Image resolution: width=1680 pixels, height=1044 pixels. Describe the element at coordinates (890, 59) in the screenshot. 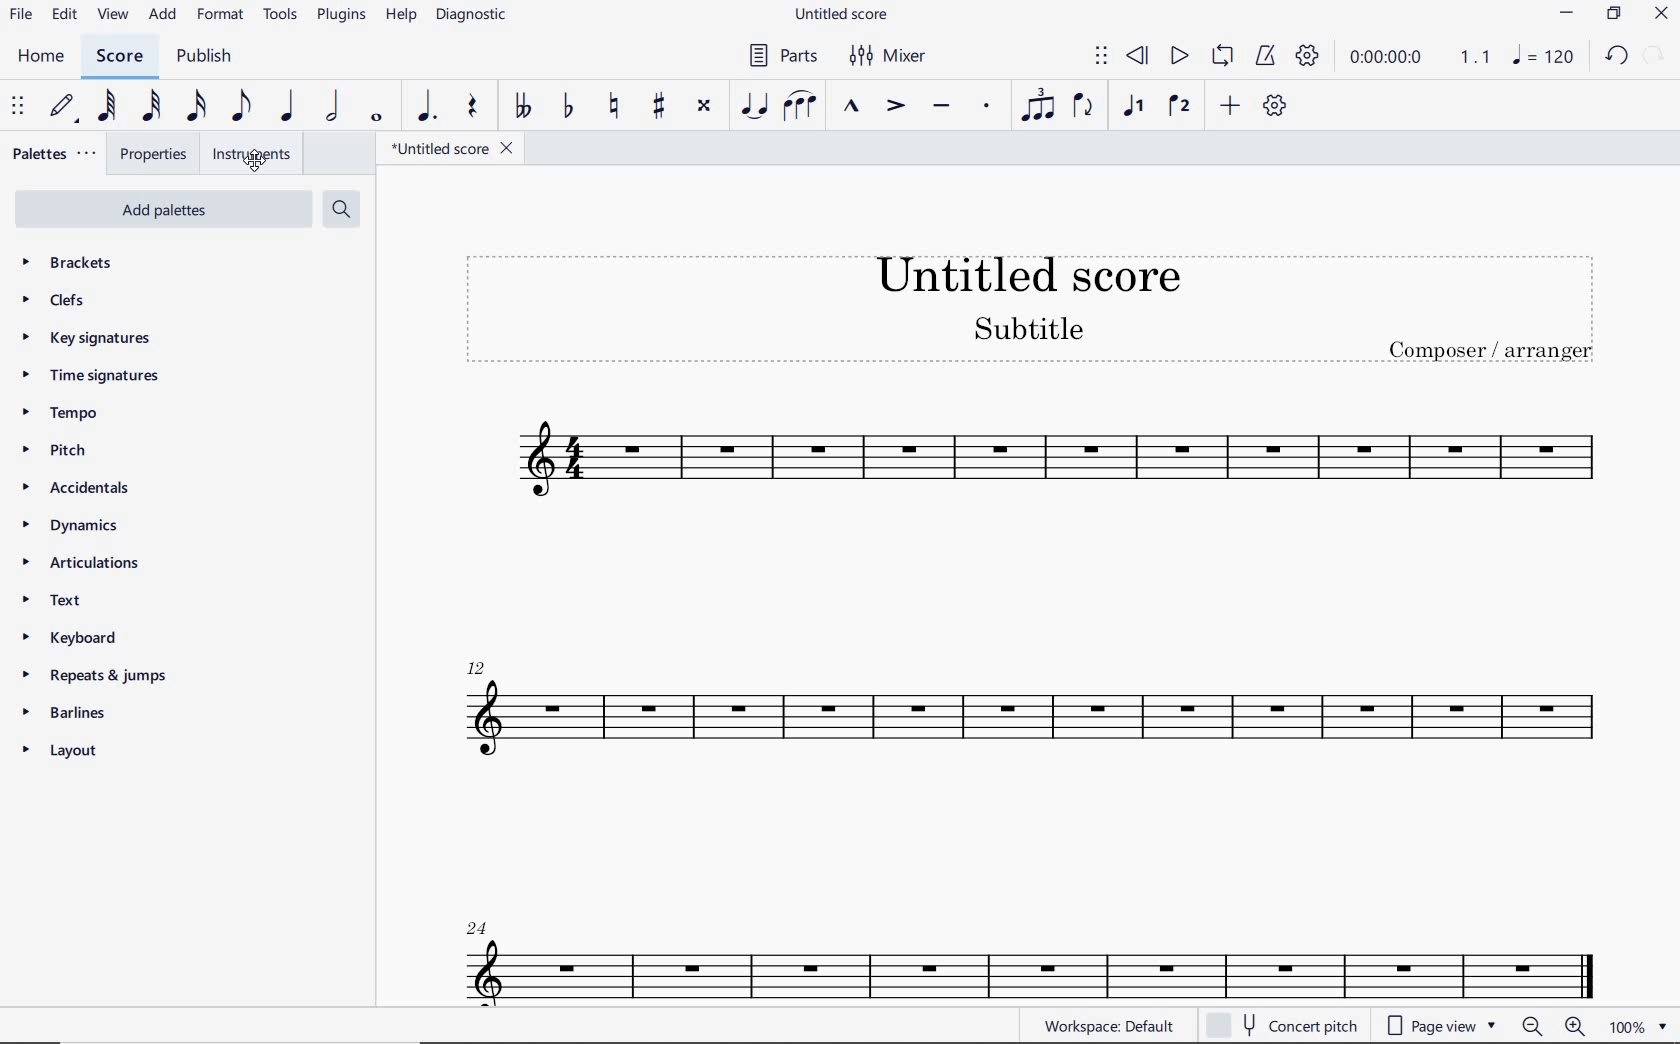

I see `MIXER` at that location.